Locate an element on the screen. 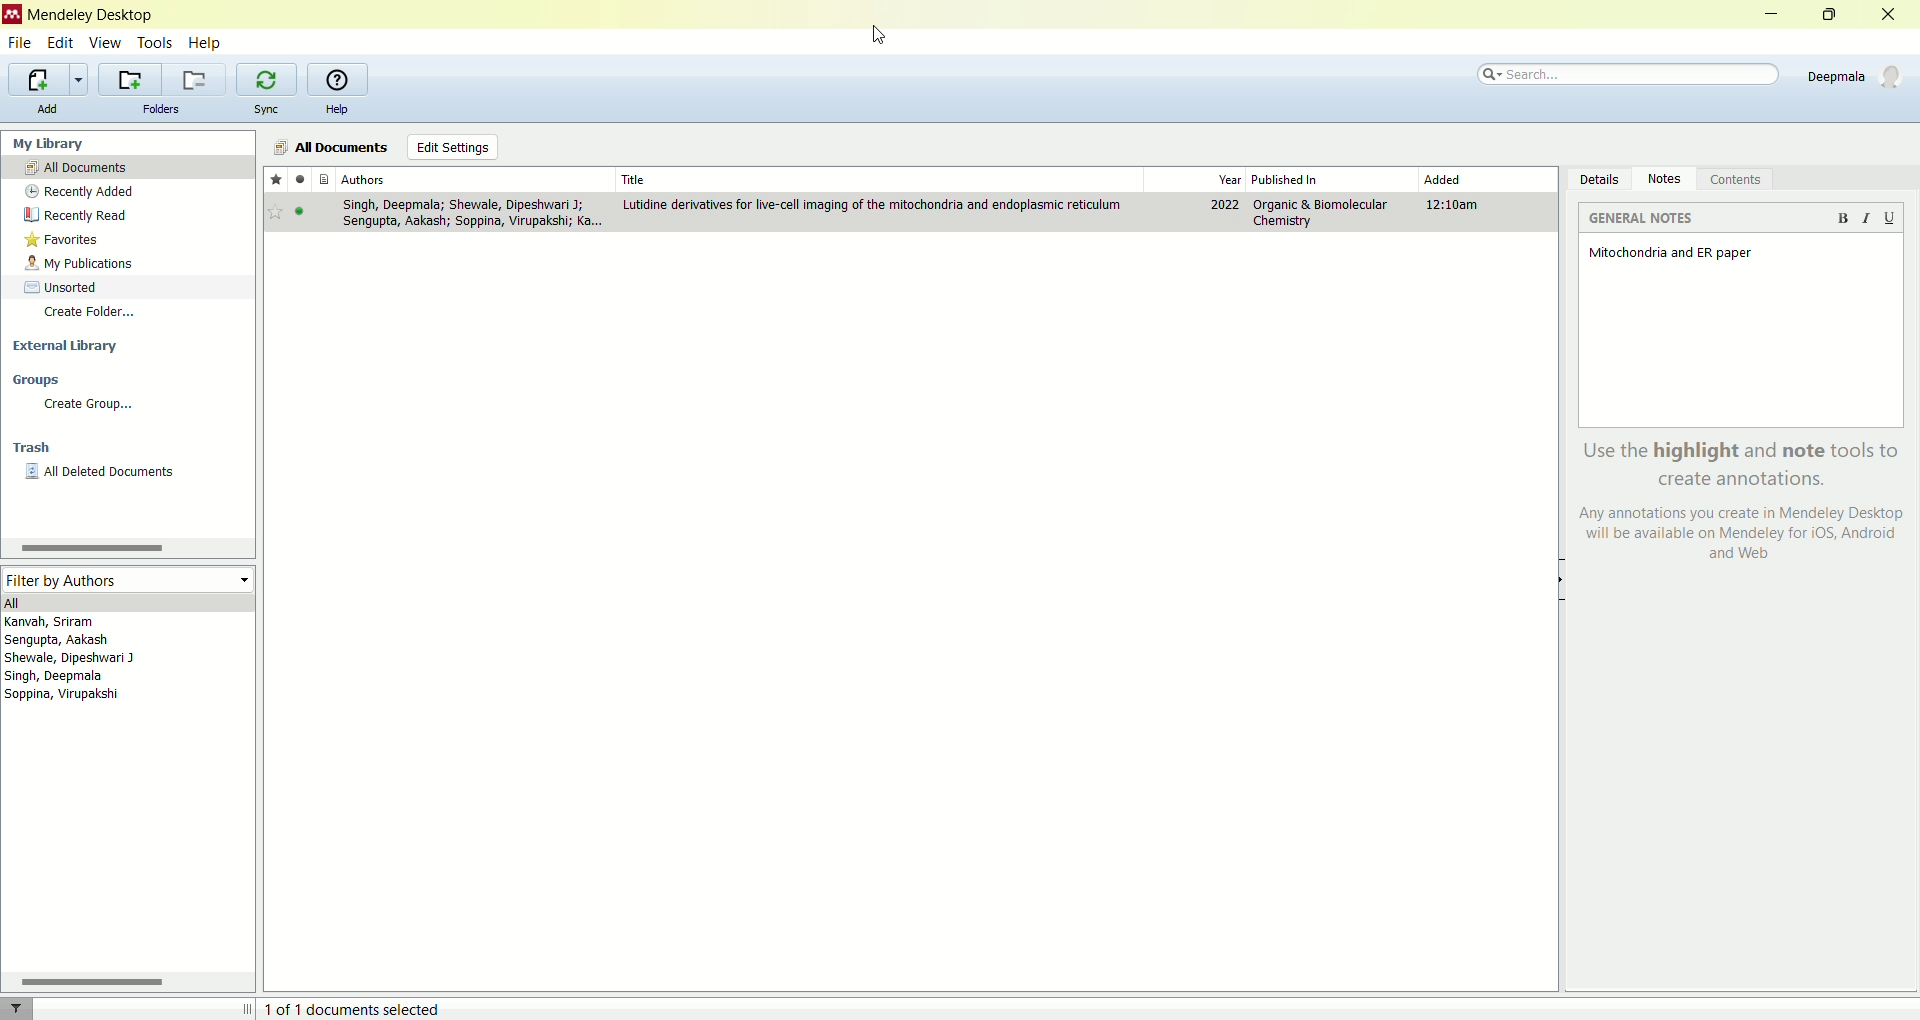  unsorted is located at coordinates (128, 285).